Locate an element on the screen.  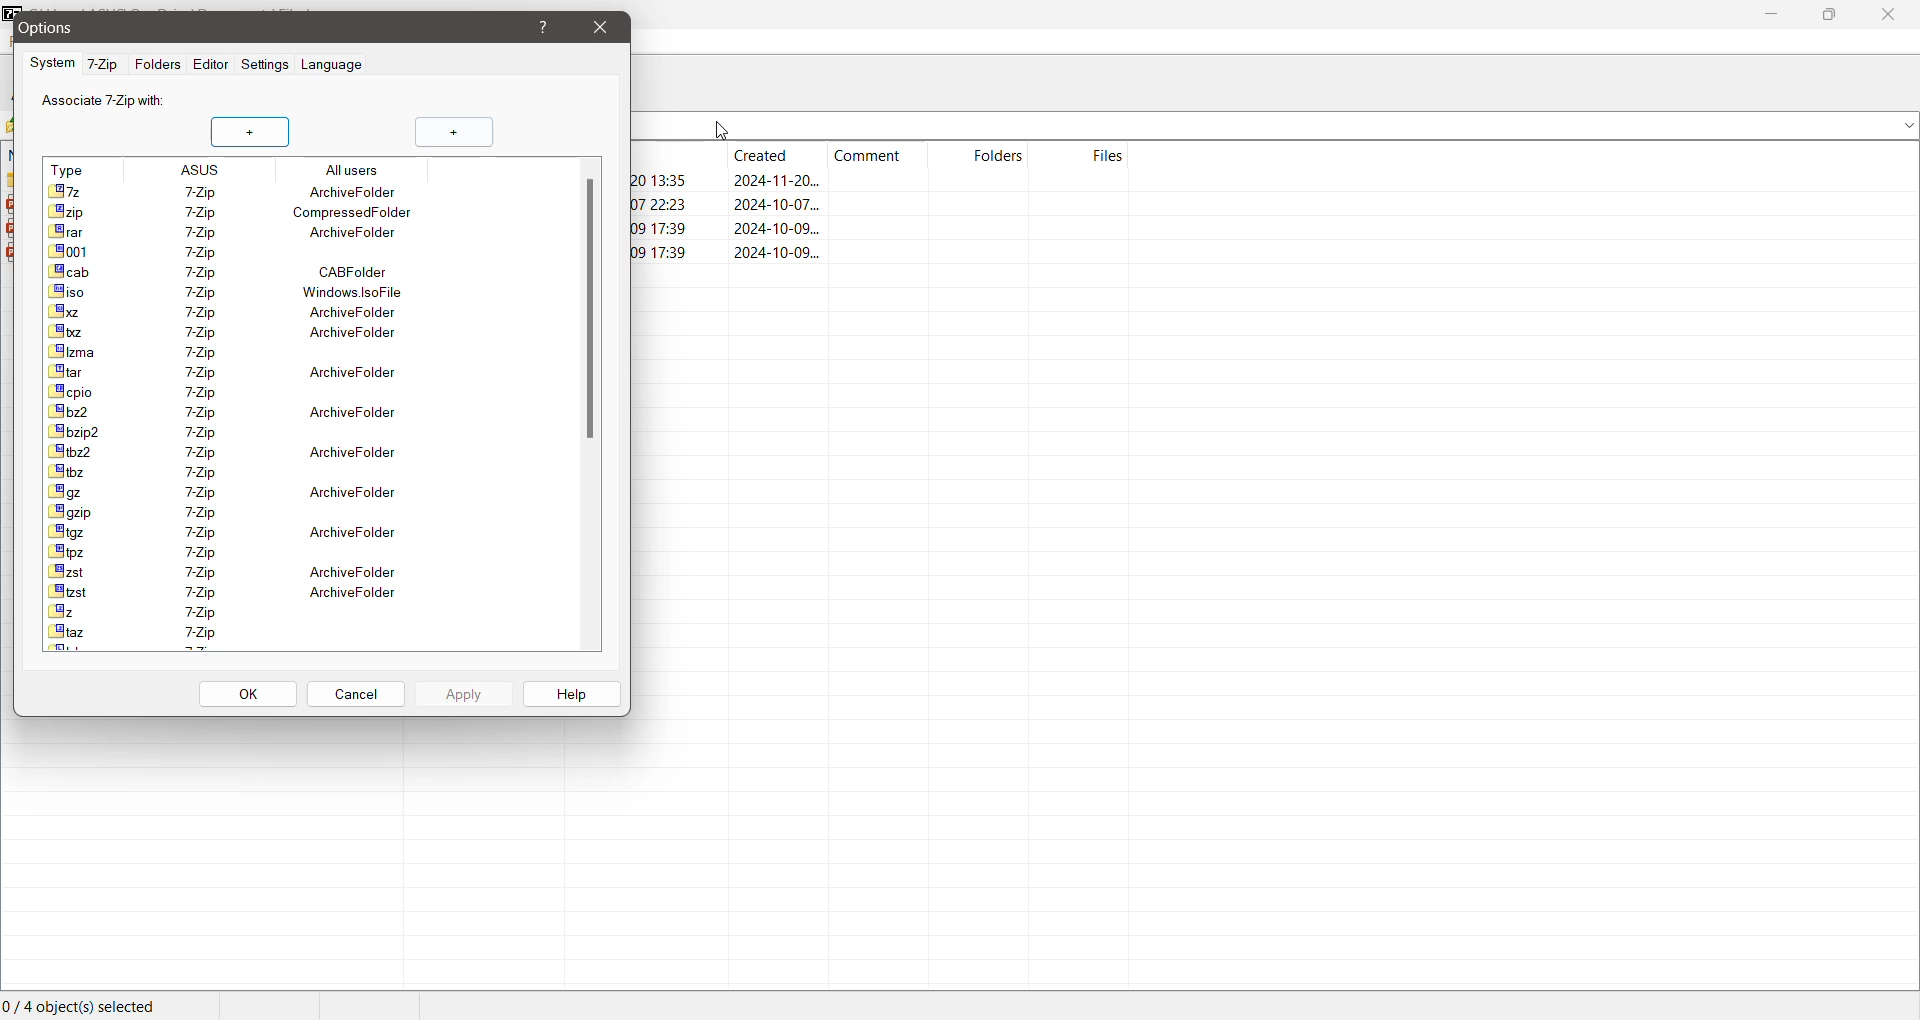
Apply is located at coordinates (463, 694).